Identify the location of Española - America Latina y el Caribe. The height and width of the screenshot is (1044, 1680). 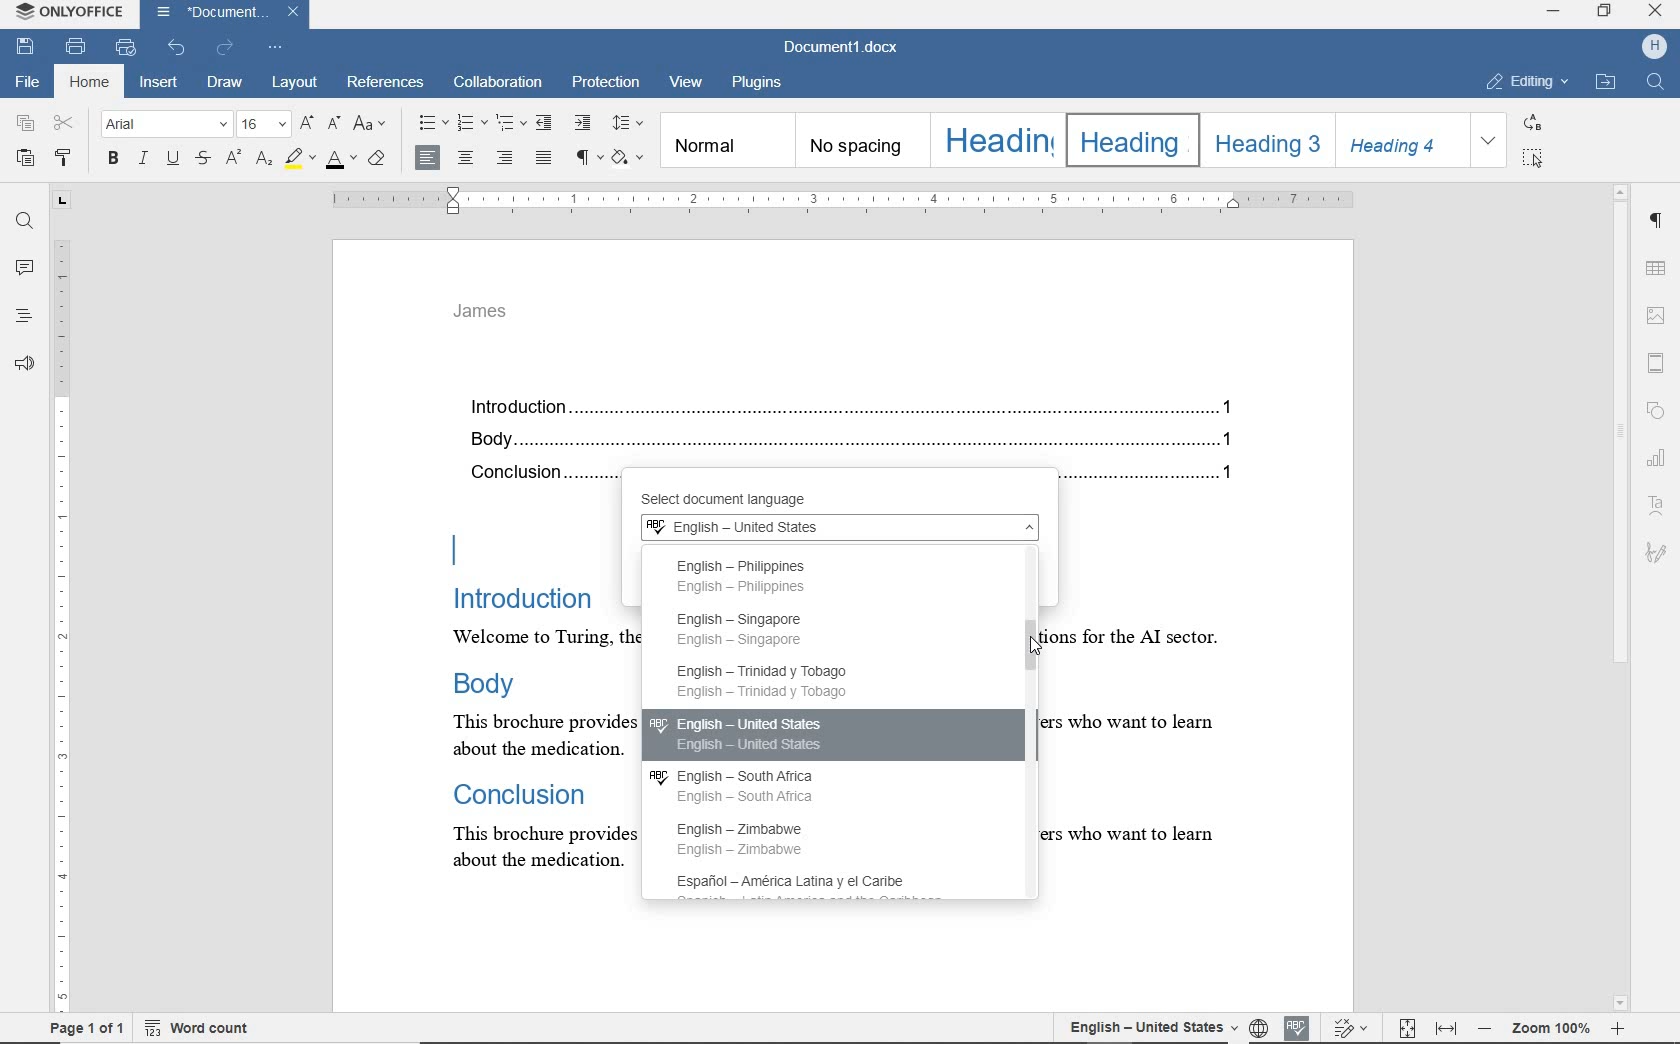
(809, 886).